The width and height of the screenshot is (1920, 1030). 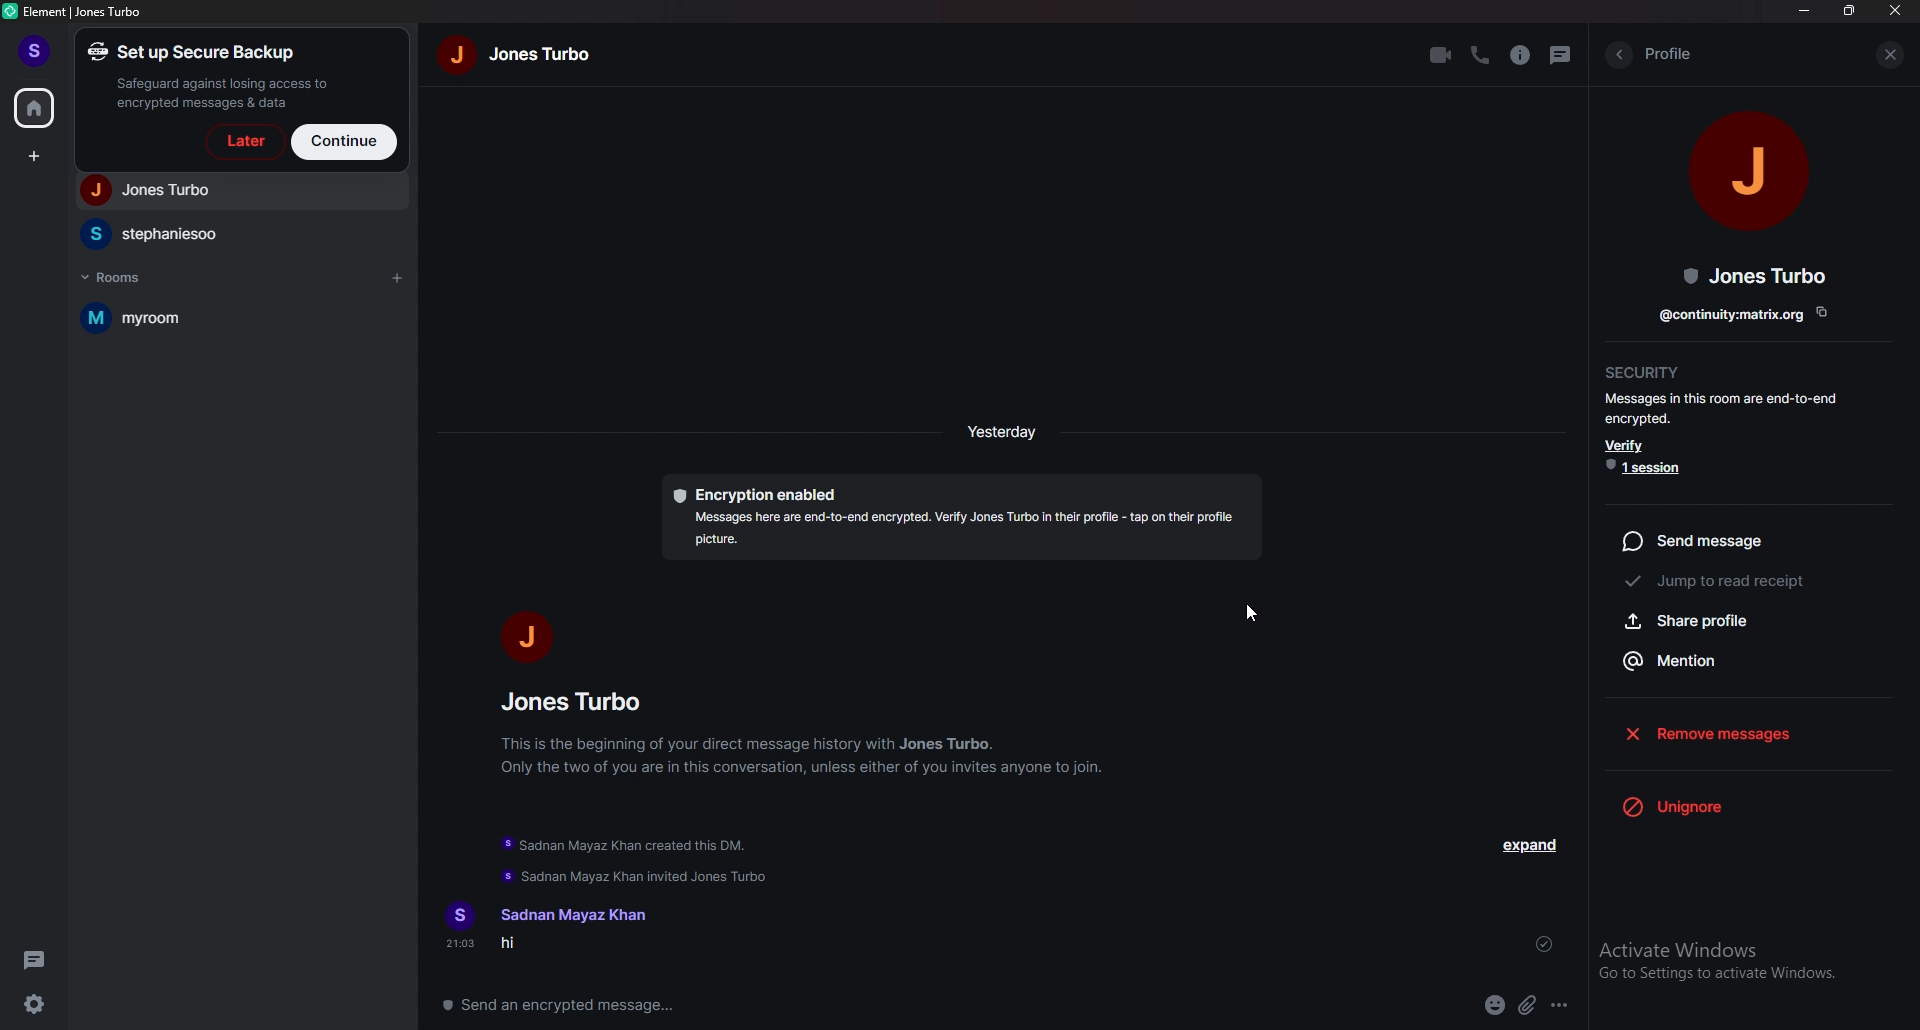 What do you see at coordinates (1562, 54) in the screenshot?
I see `threads` at bounding box center [1562, 54].